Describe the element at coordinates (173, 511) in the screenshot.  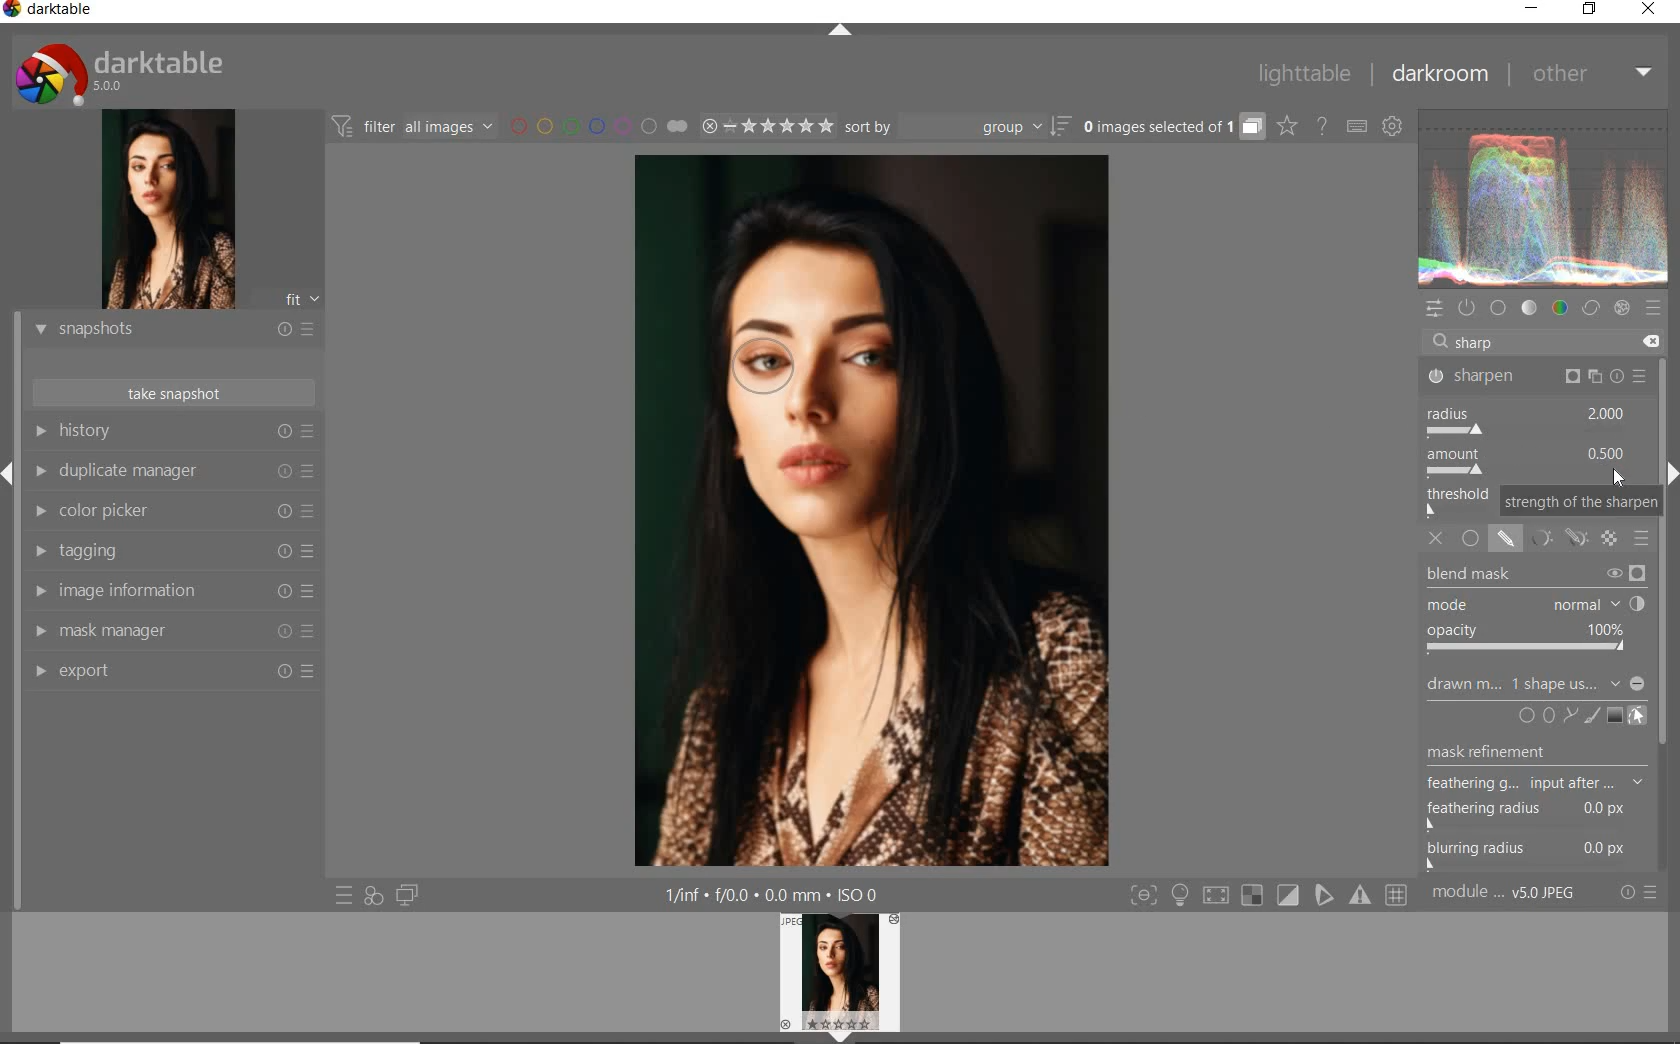
I see `color picker` at that location.